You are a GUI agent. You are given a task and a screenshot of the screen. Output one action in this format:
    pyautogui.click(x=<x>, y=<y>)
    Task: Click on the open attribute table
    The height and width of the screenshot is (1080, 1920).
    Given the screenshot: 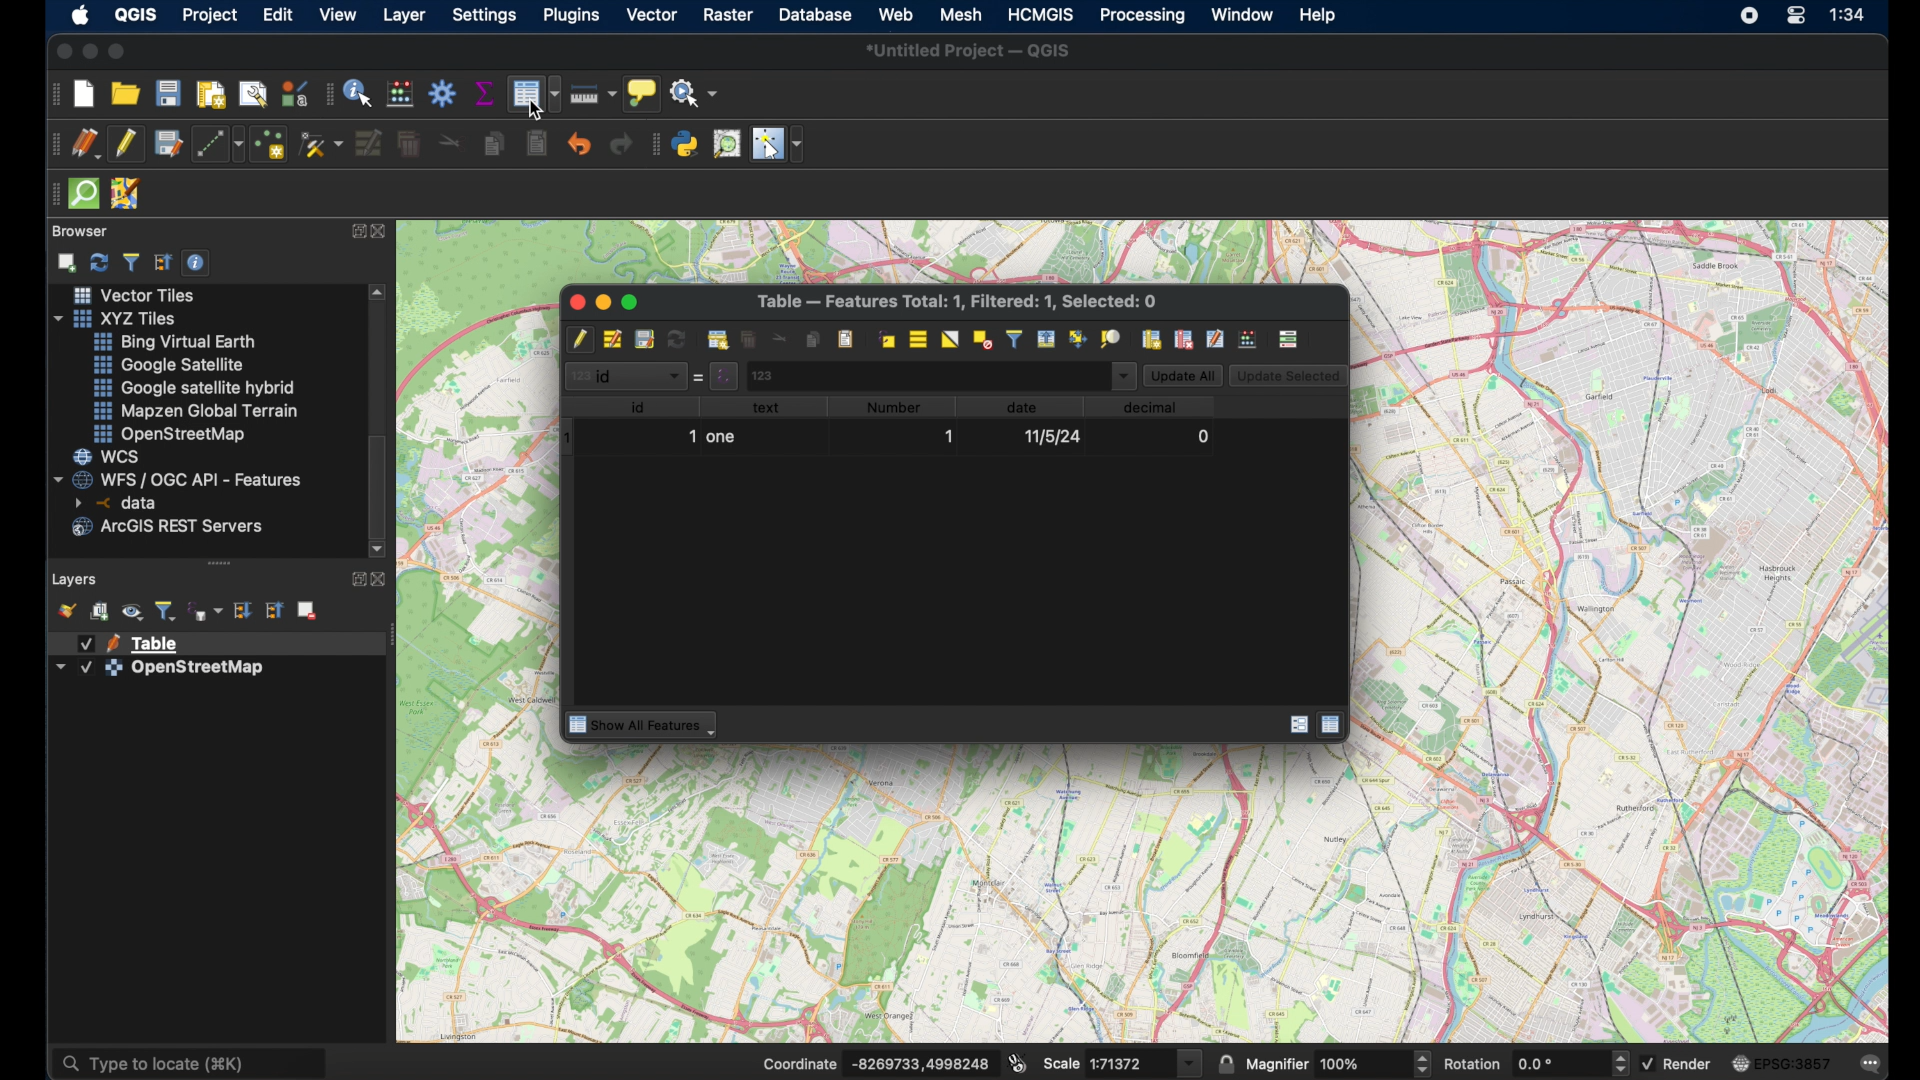 What is the action you would take?
    pyautogui.click(x=533, y=95)
    